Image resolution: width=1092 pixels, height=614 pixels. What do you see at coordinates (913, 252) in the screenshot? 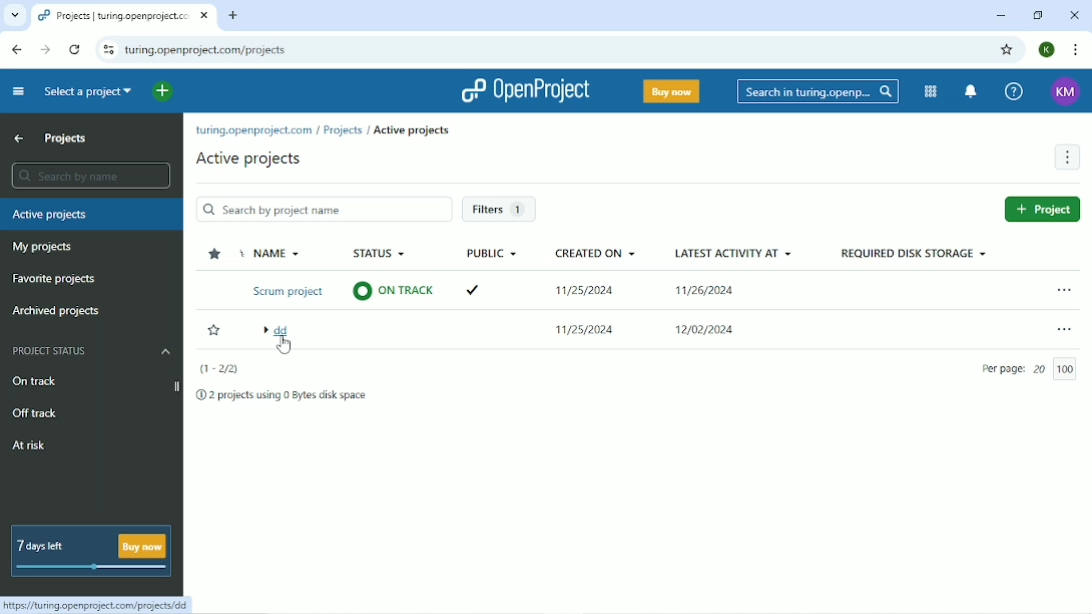
I see `Required disk storage` at bounding box center [913, 252].